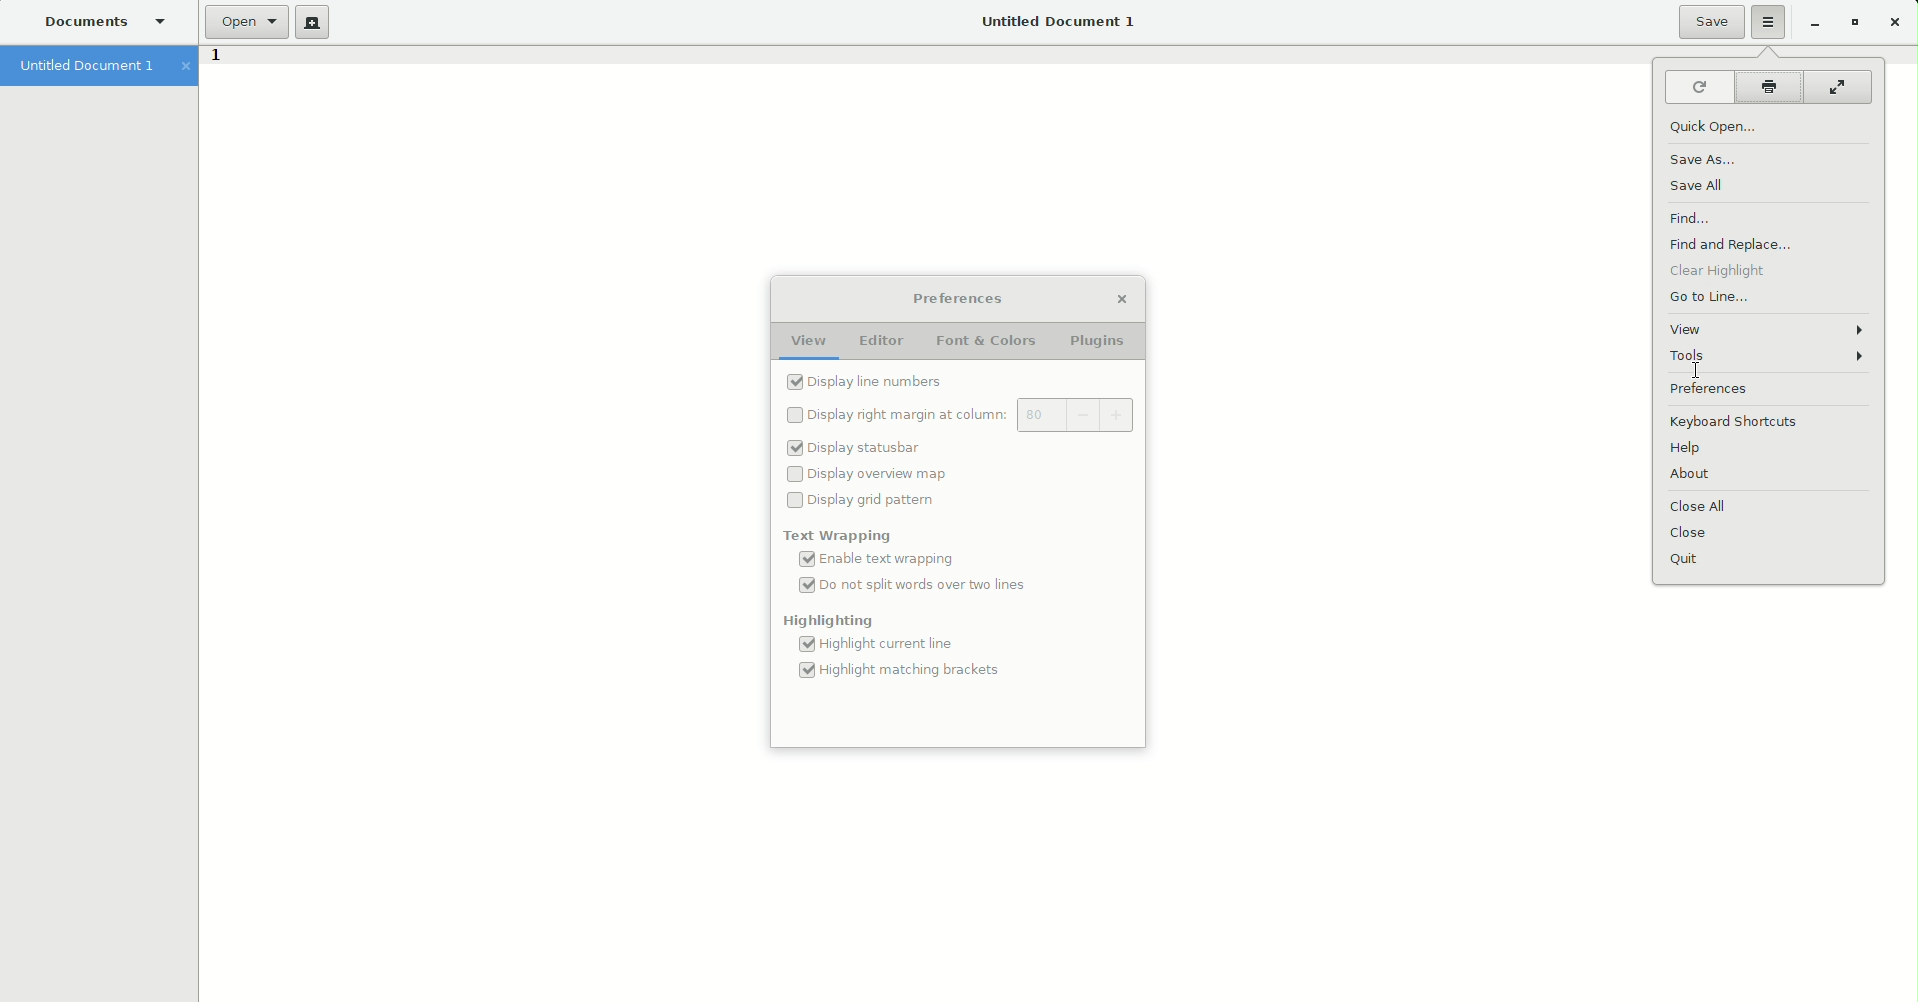 The height and width of the screenshot is (1002, 1918). What do you see at coordinates (1701, 187) in the screenshot?
I see `Save all` at bounding box center [1701, 187].